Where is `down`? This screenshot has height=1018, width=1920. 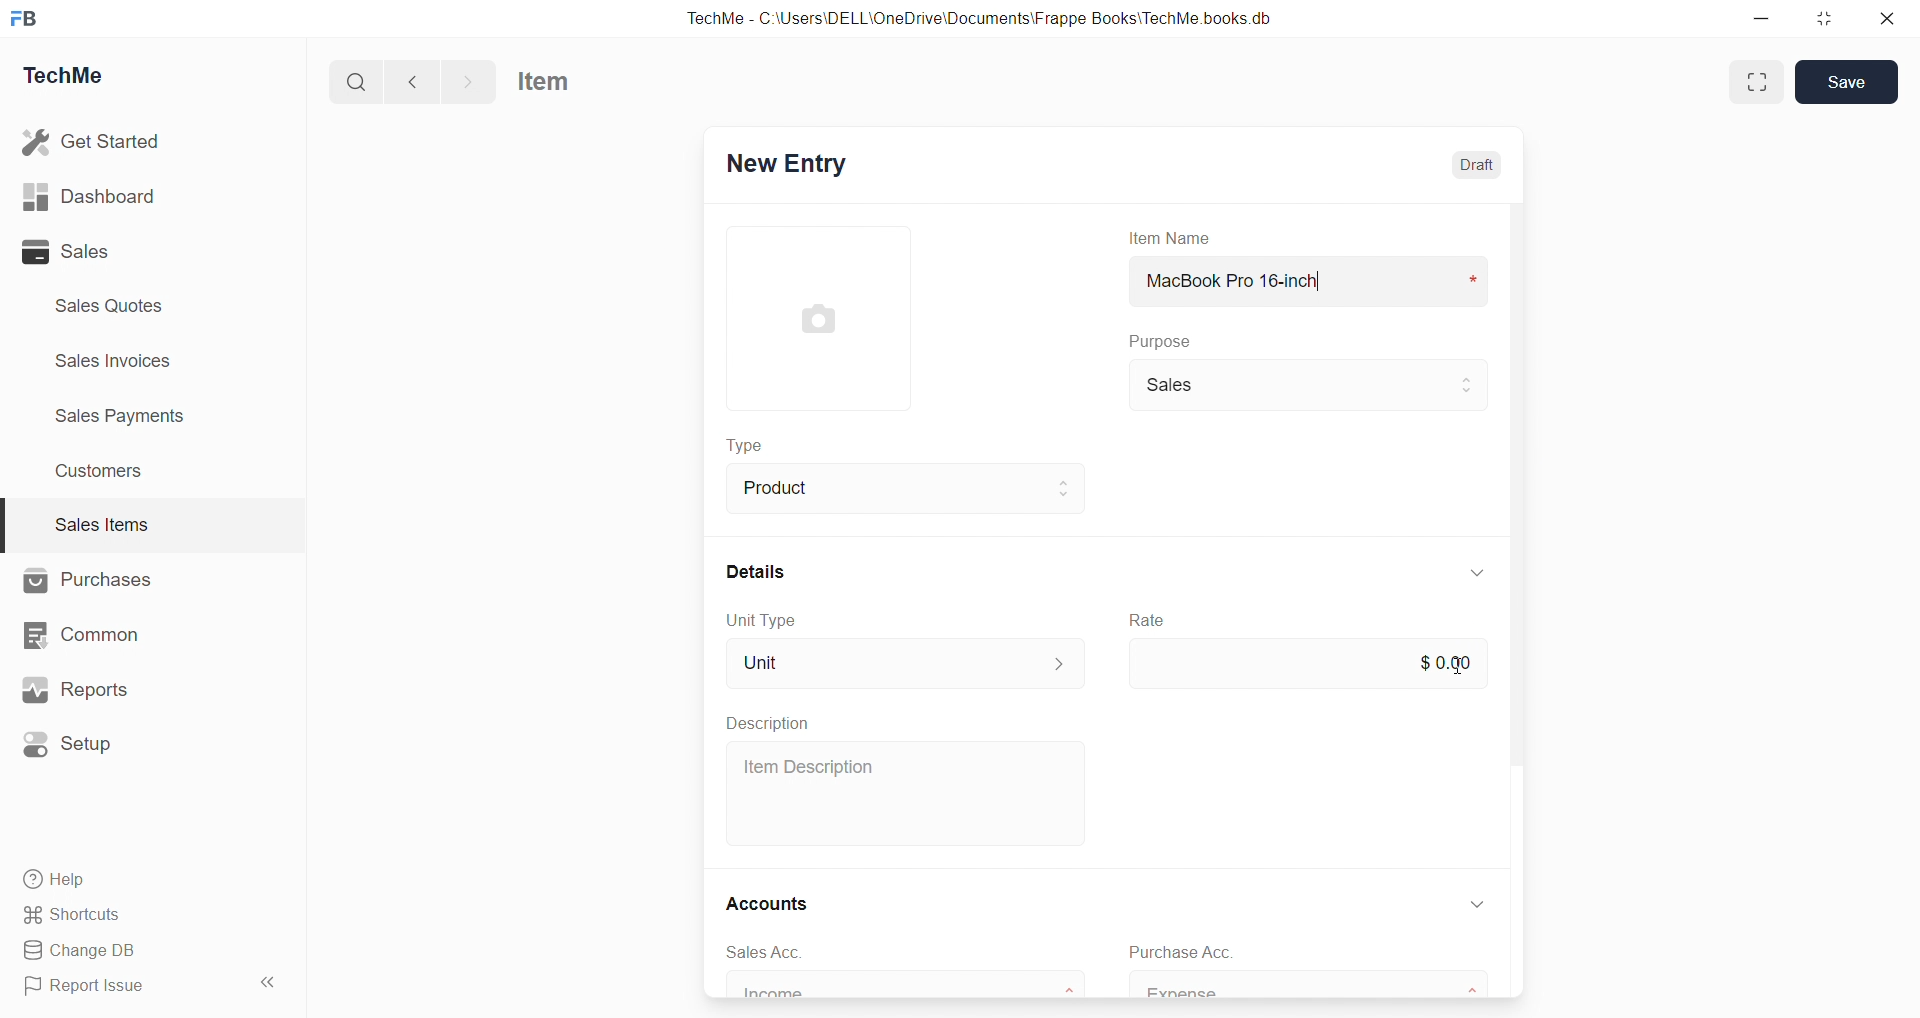 down is located at coordinates (1475, 574).